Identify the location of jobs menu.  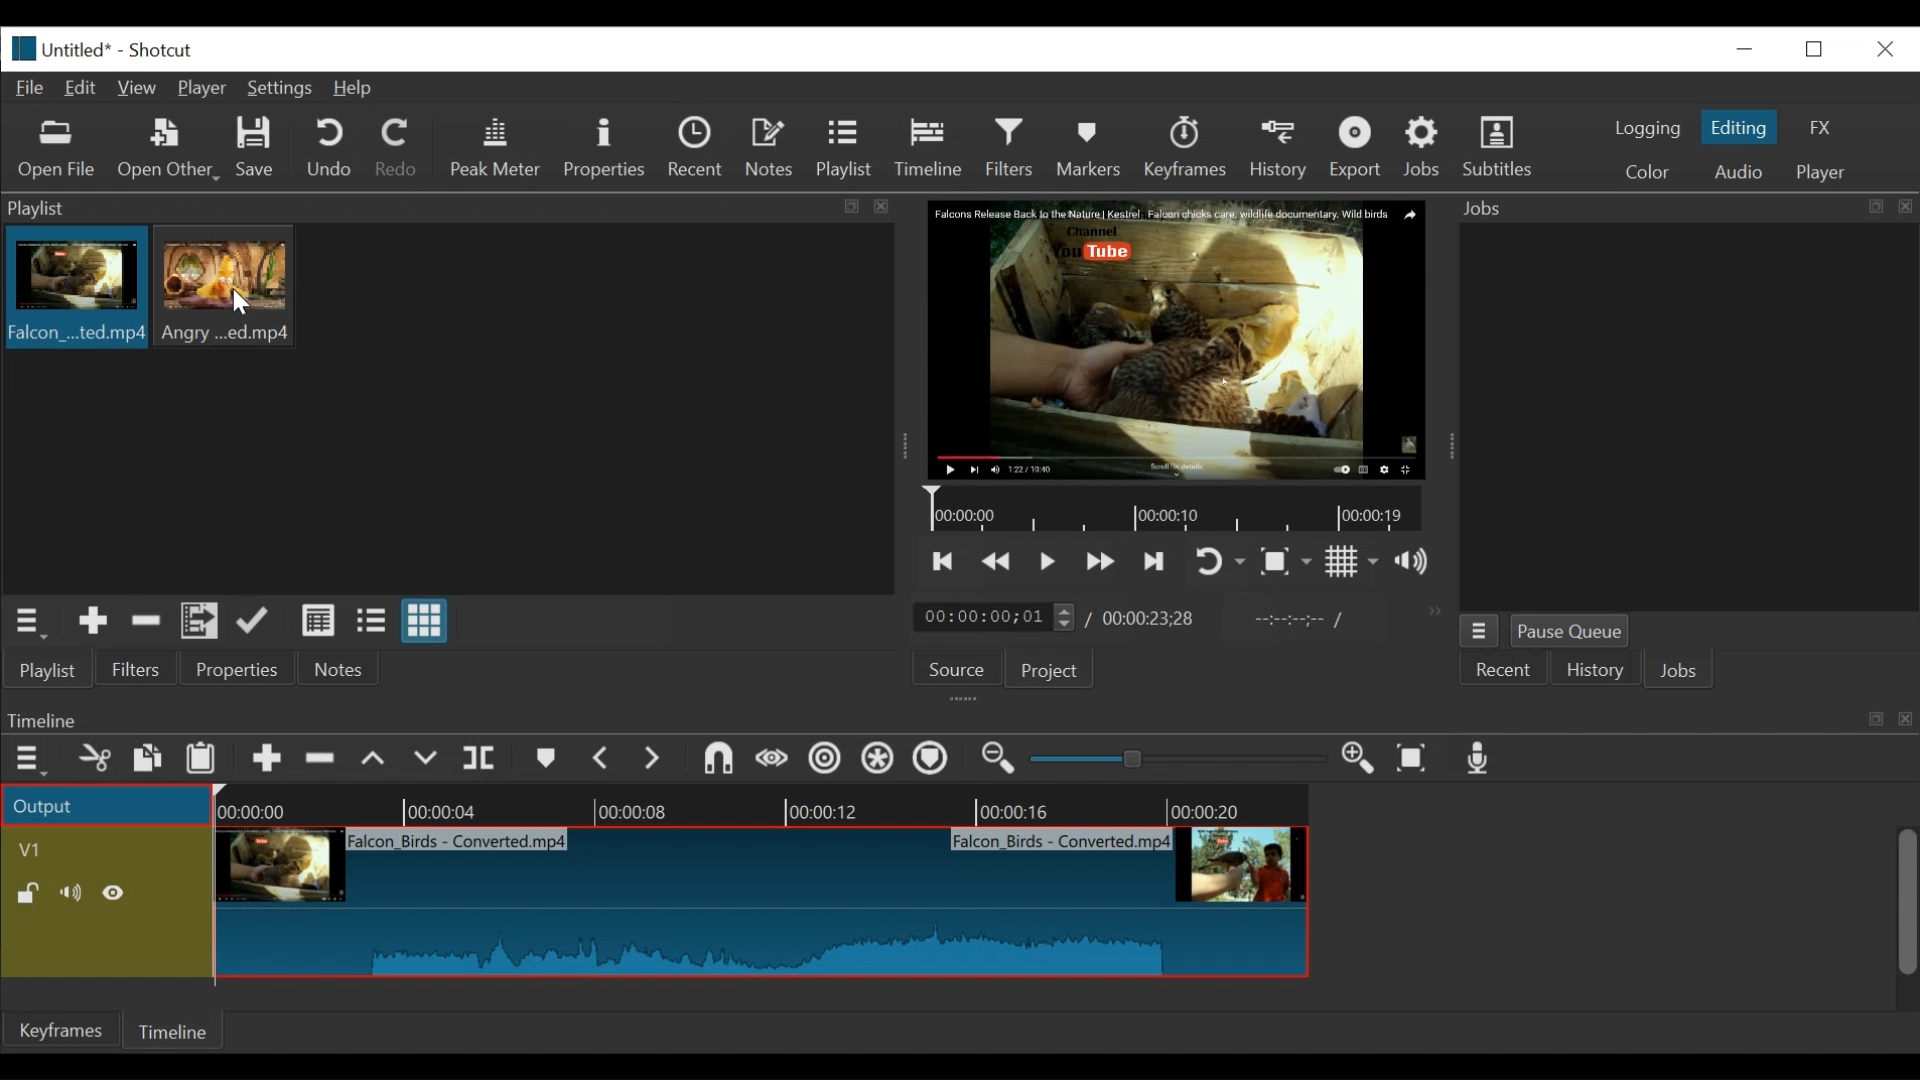
(1479, 628).